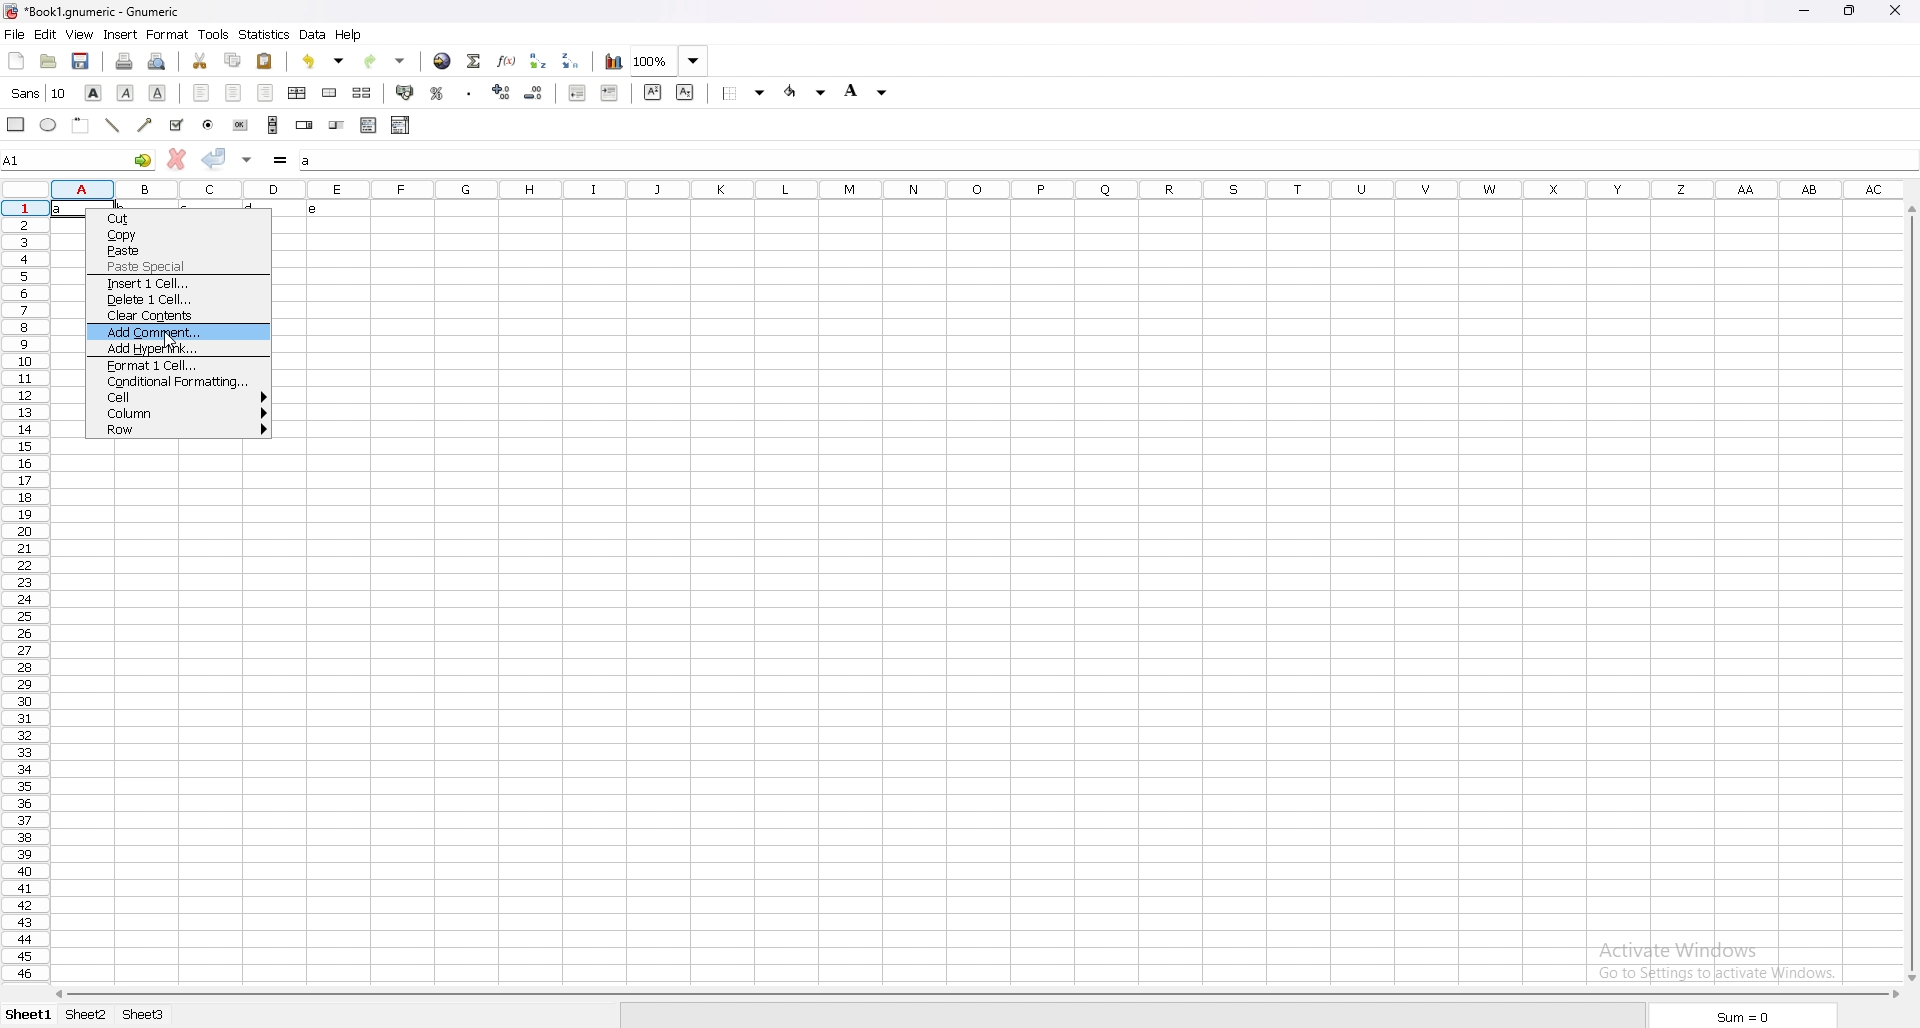  What do you see at coordinates (179, 250) in the screenshot?
I see `paste` at bounding box center [179, 250].